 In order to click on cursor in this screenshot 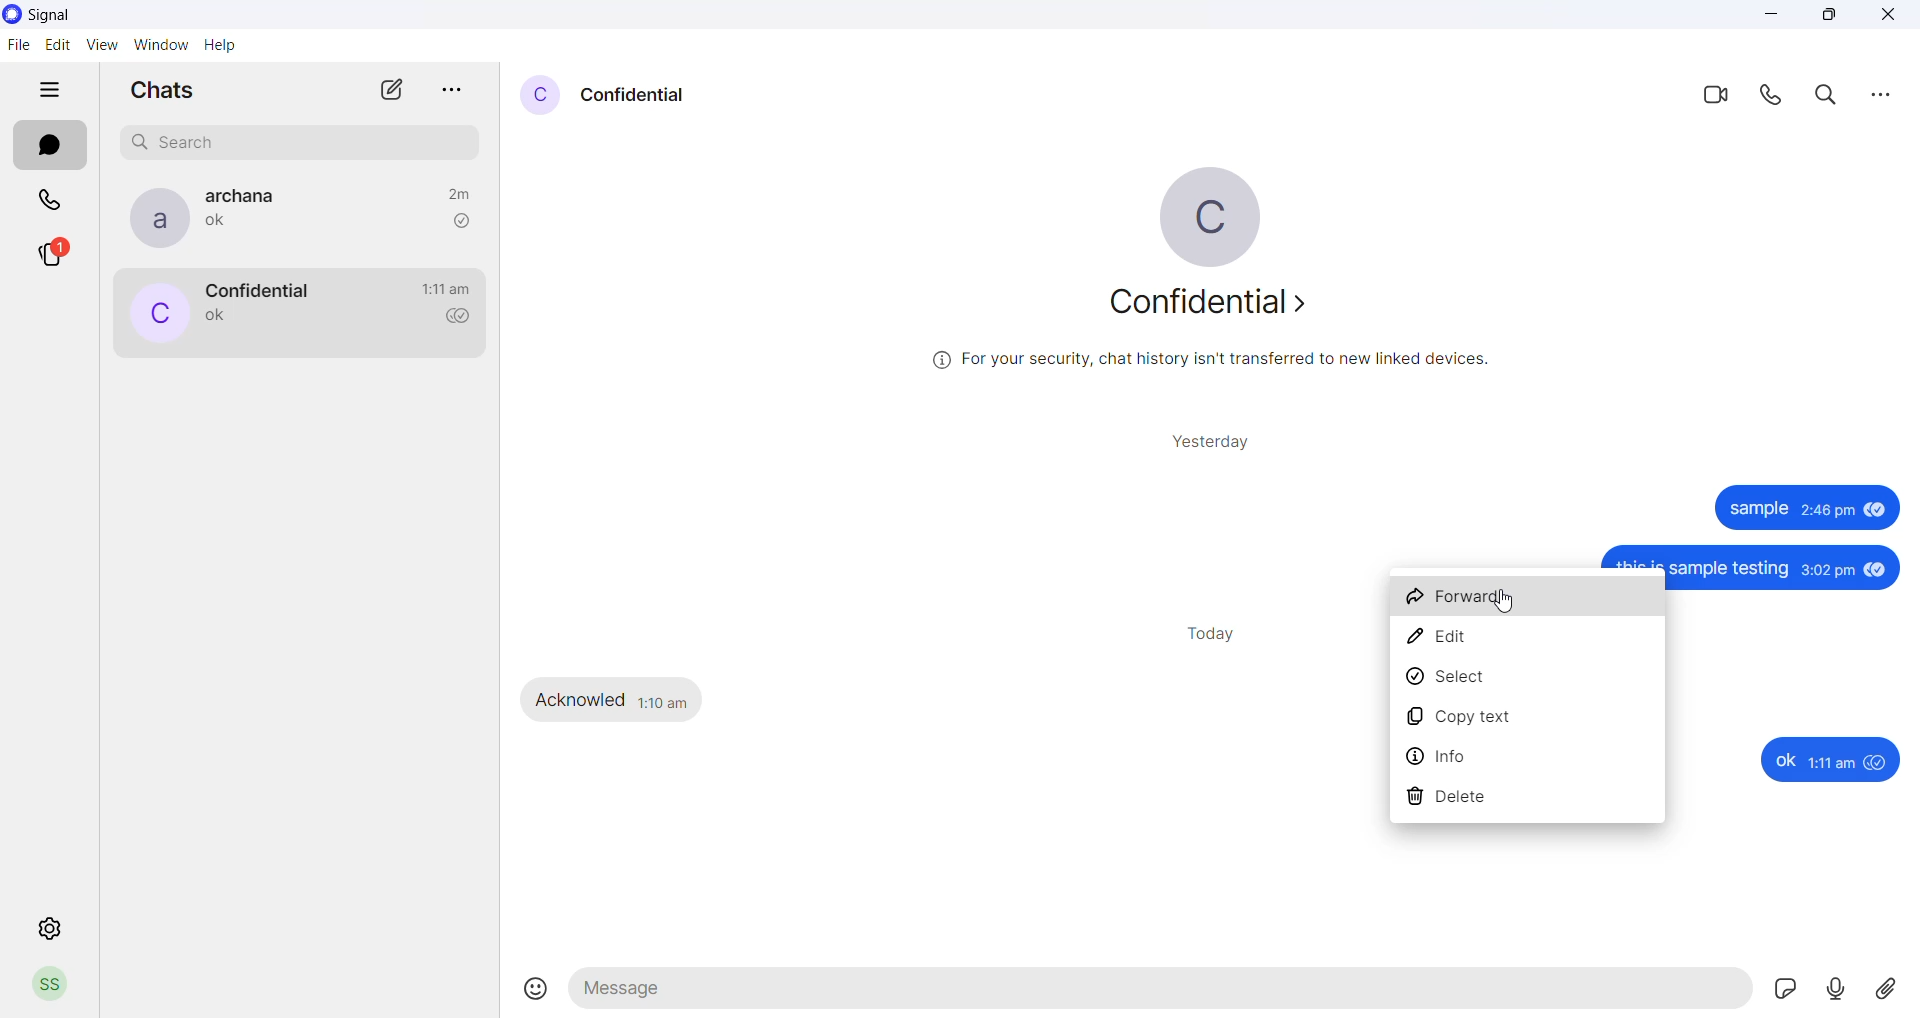, I will do `click(1505, 604)`.